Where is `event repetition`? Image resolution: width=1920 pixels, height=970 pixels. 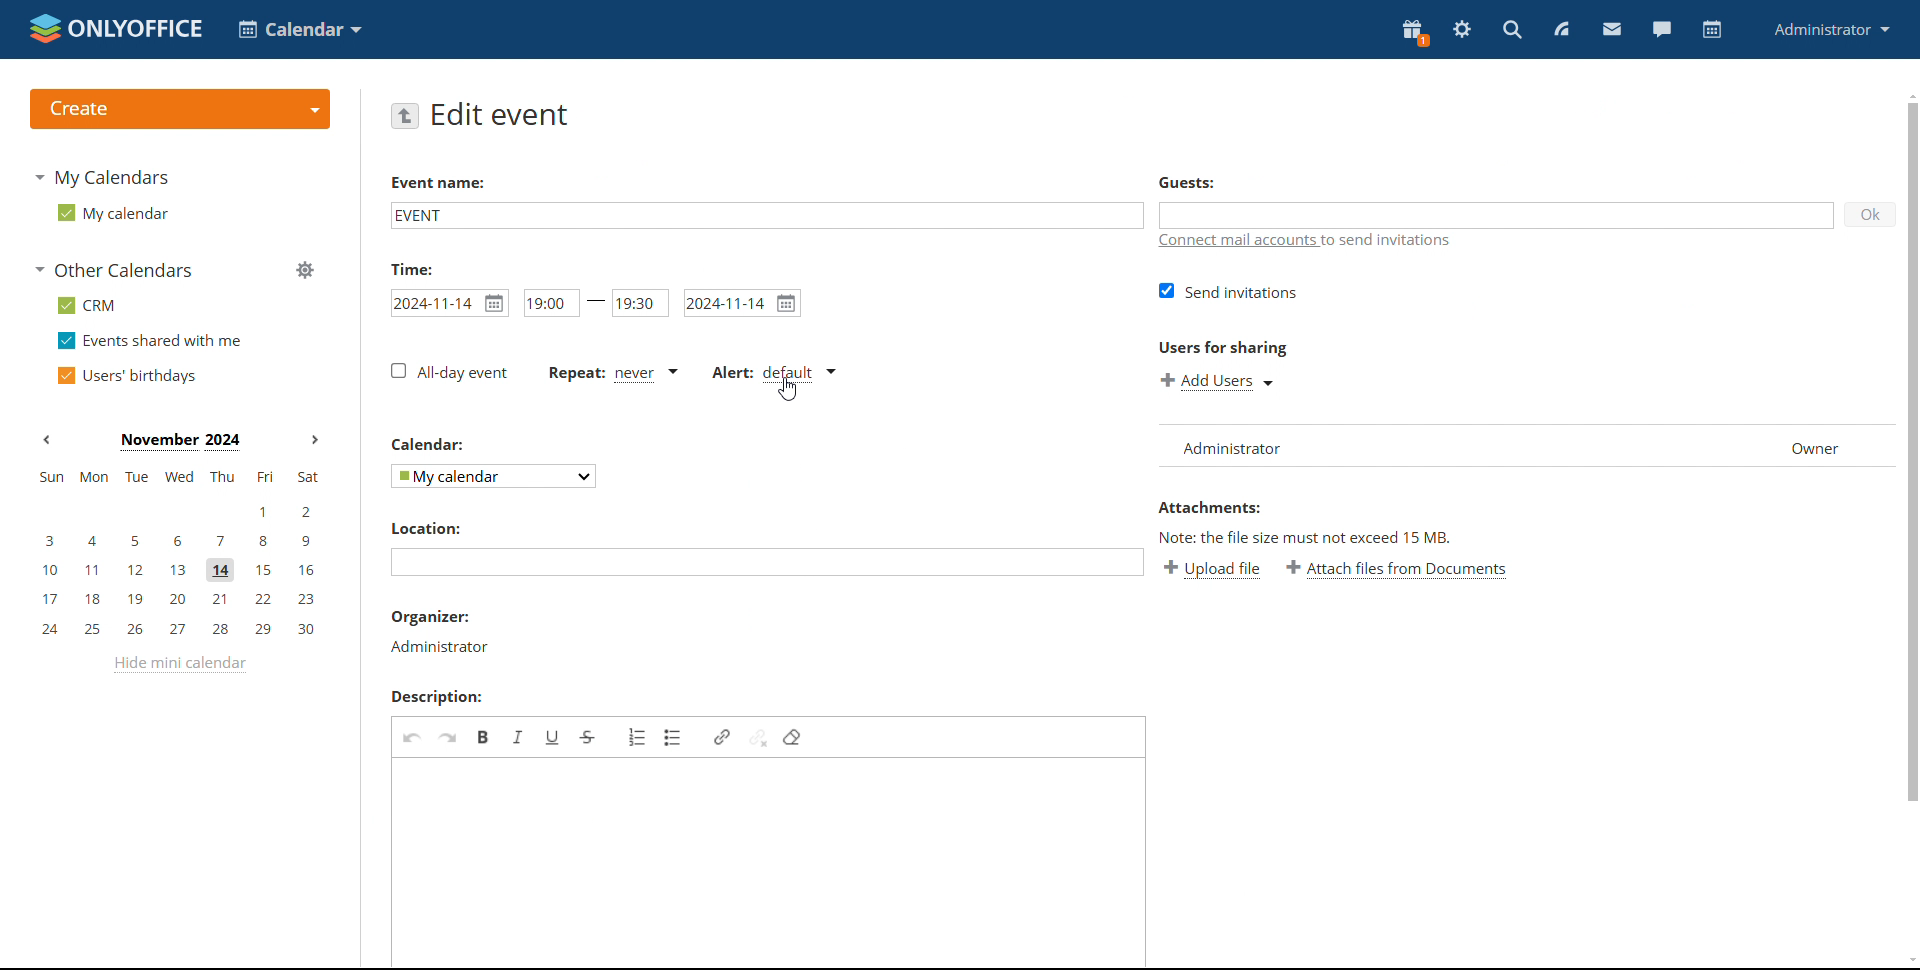 event repetition is located at coordinates (612, 373).